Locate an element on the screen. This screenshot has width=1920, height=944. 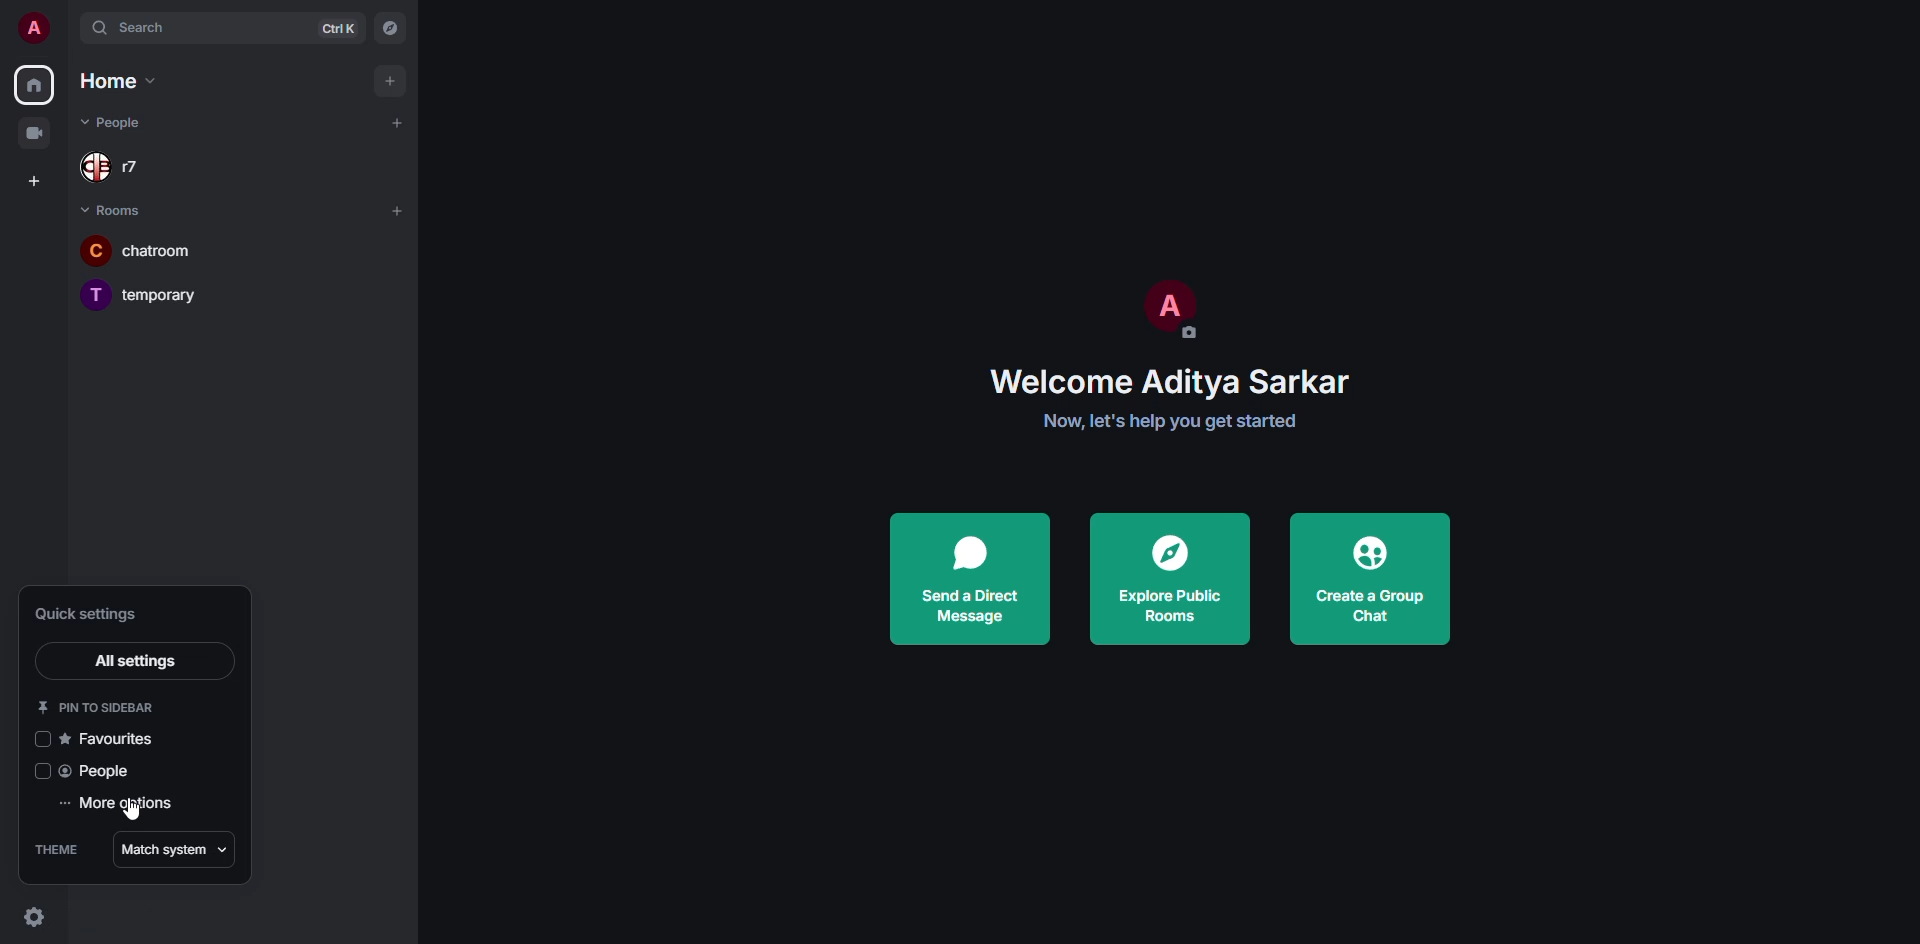
navigator is located at coordinates (391, 30).